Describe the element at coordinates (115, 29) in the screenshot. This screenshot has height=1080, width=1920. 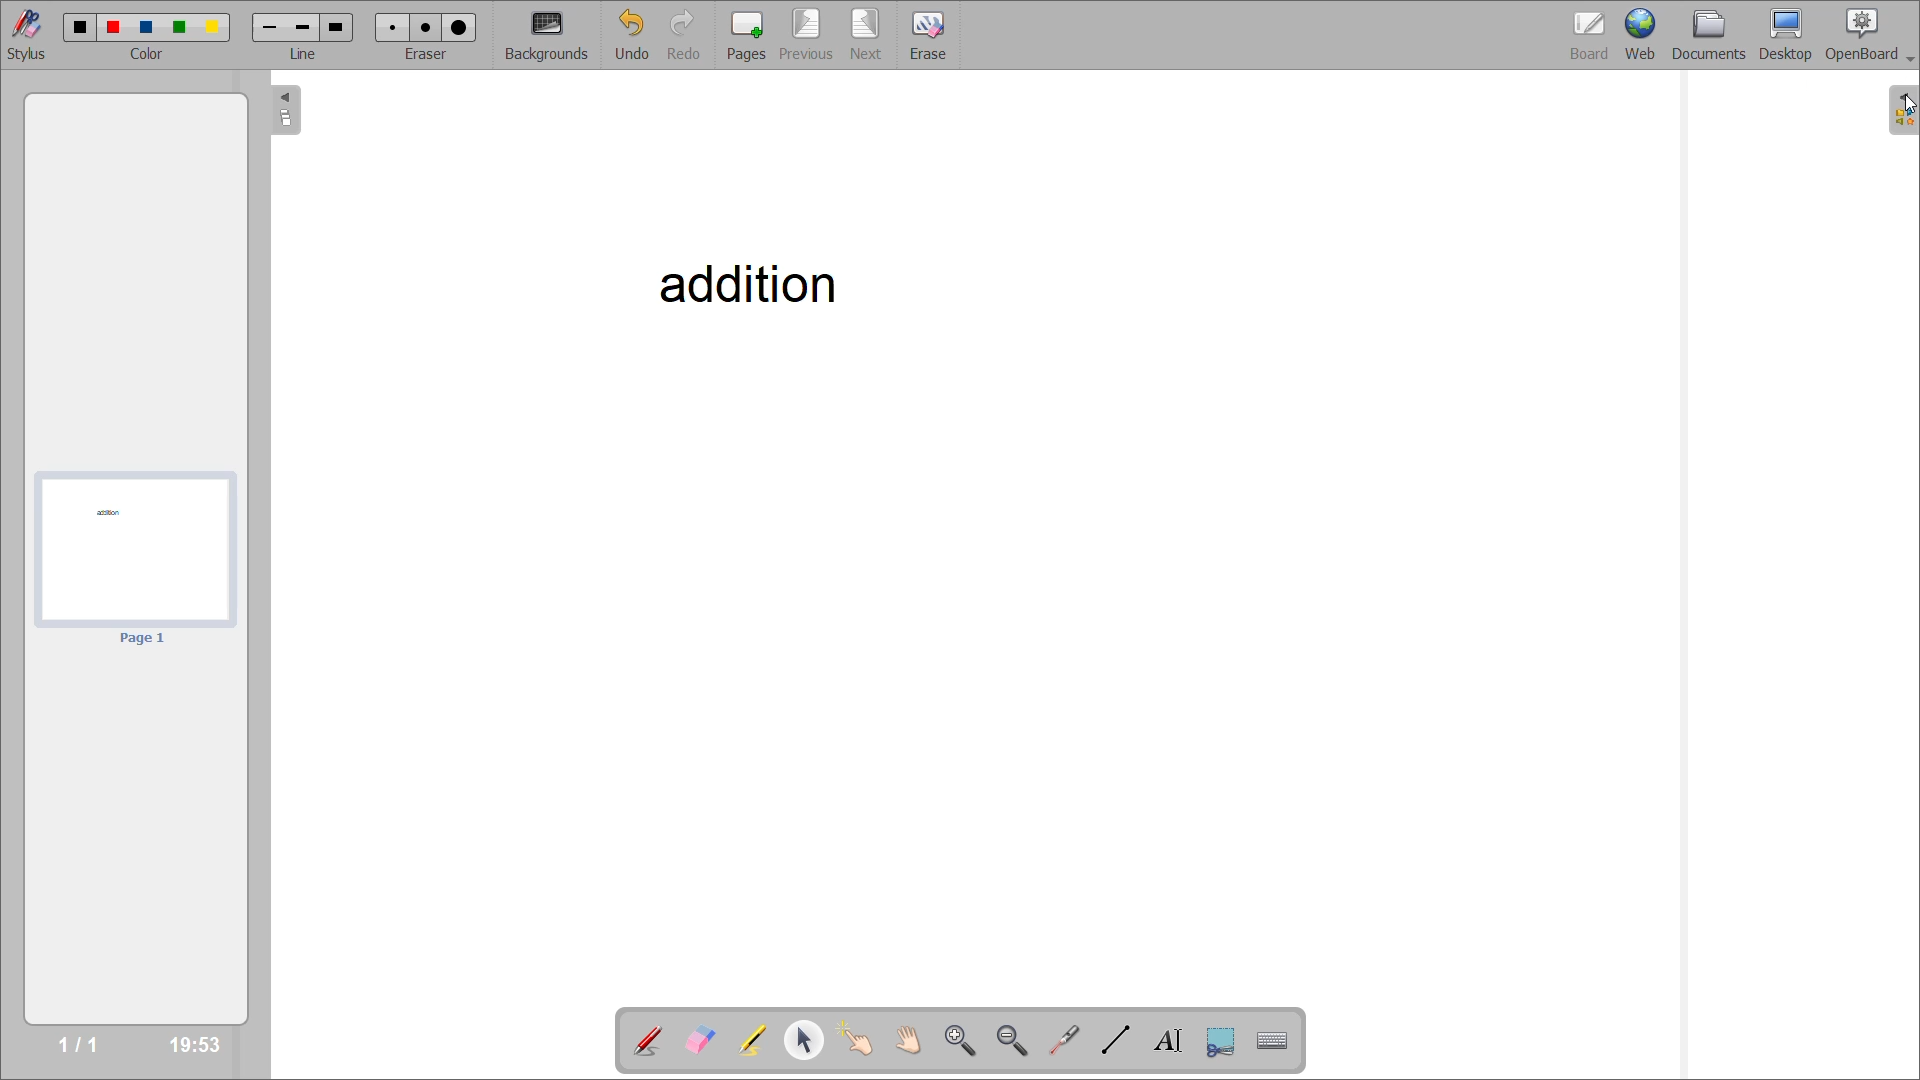
I see `color 2` at that location.